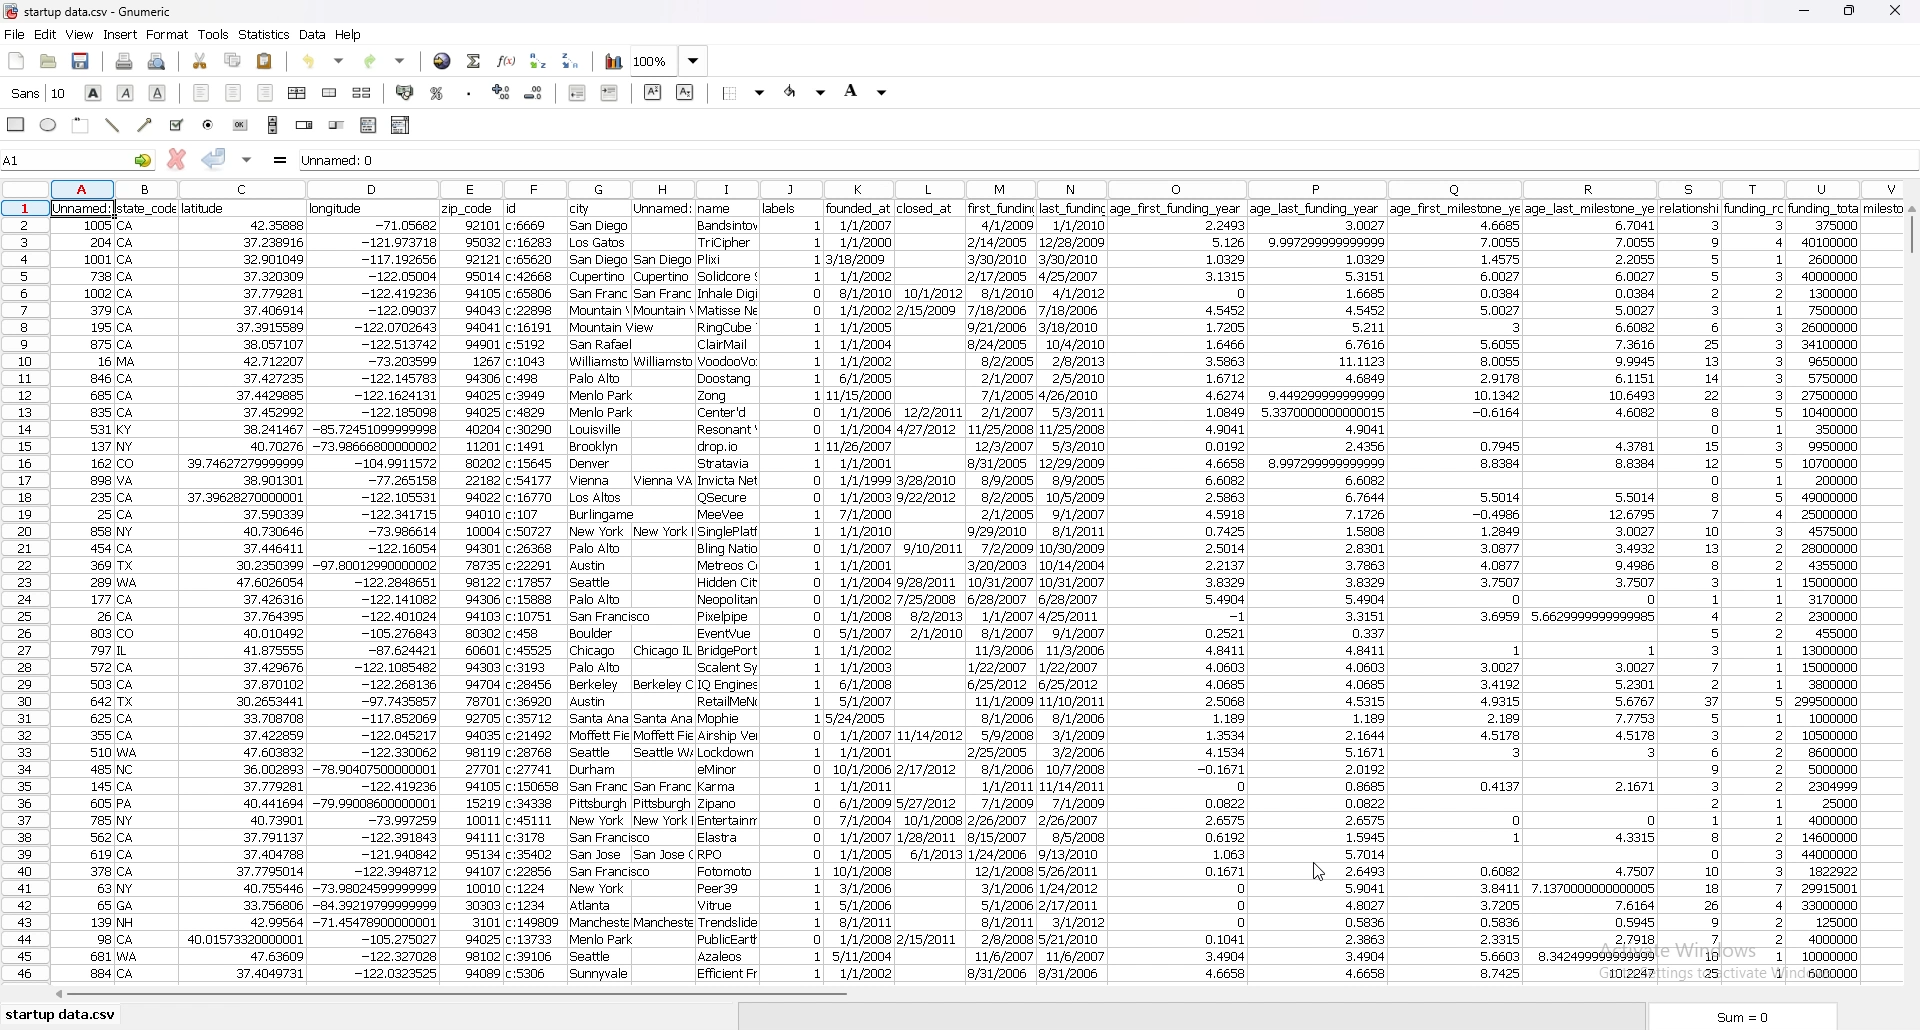 The width and height of the screenshot is (1920, 1030). What do you see at coordinates (214, 34) in the screenshot?
I see `tools` at bounding box center [214, 34].